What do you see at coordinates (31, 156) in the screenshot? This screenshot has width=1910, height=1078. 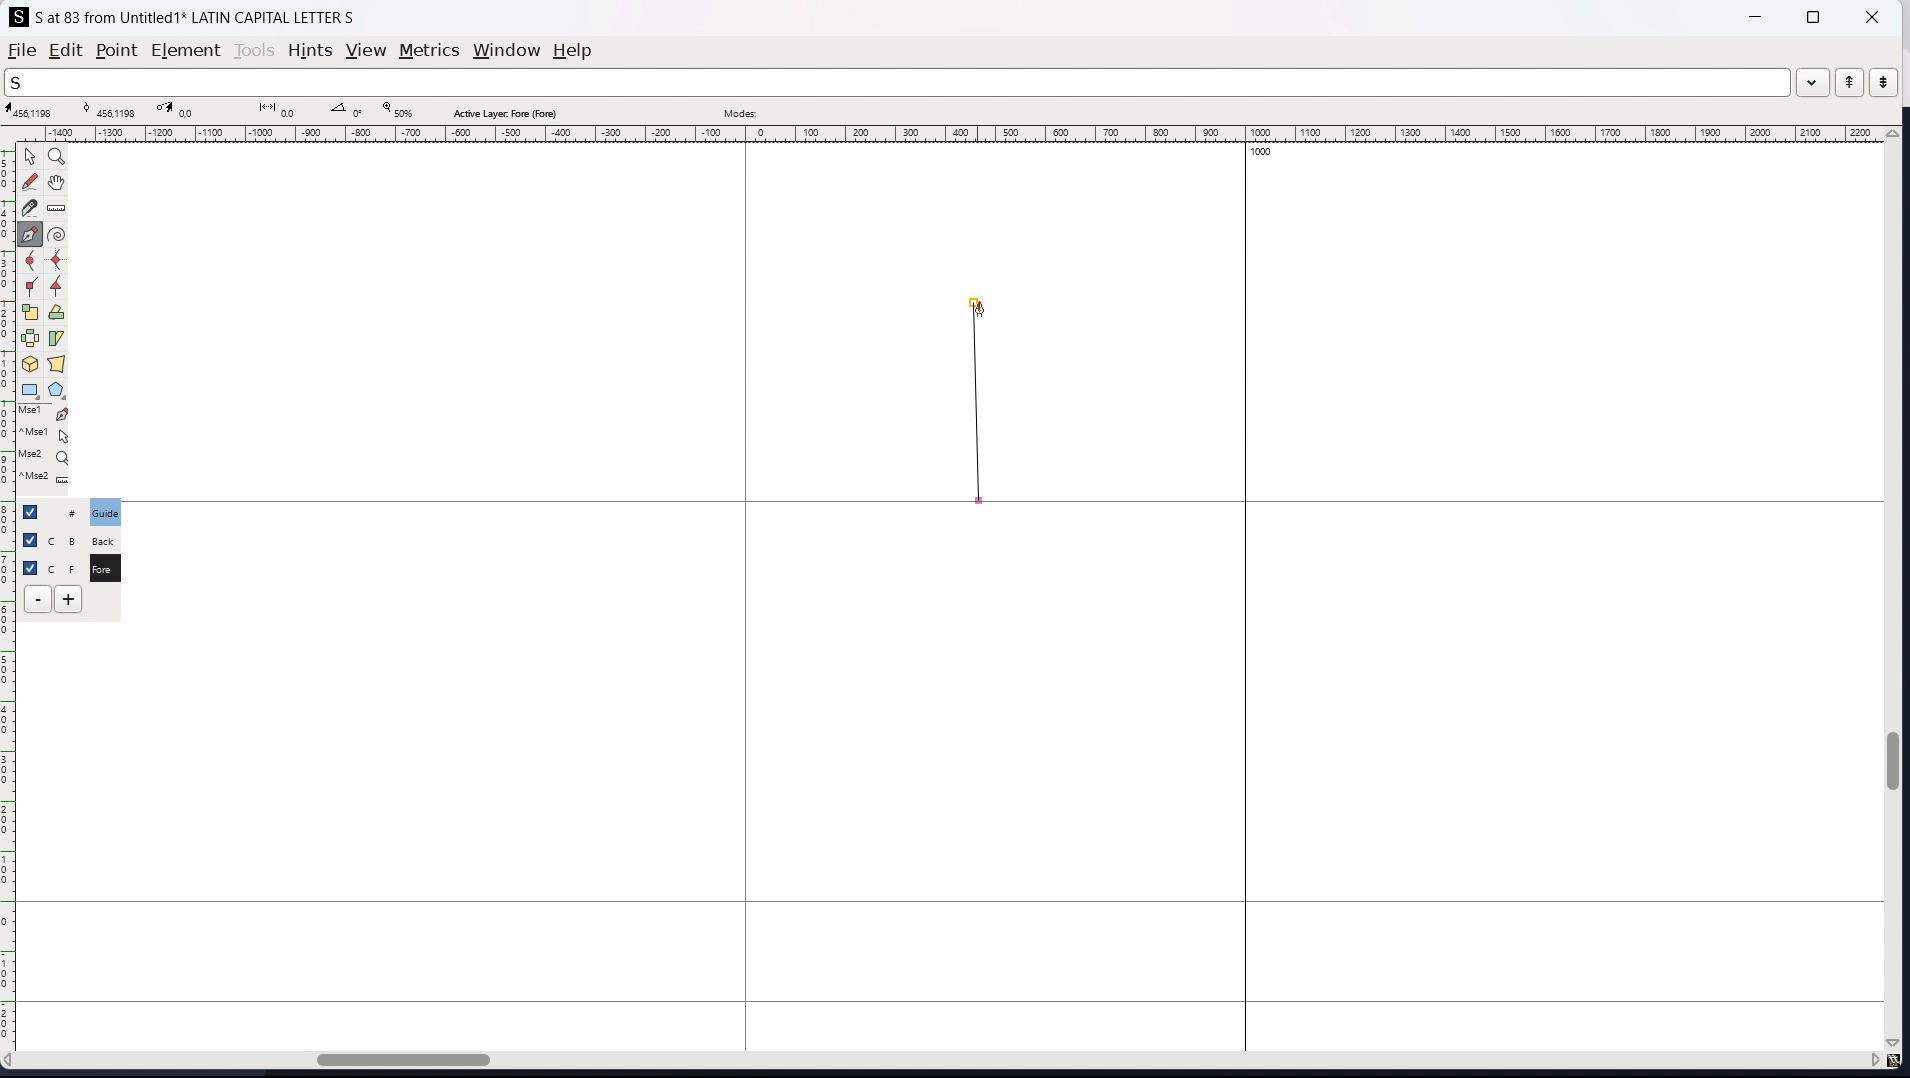 I see `pointer` at bounding box center [31, 156].